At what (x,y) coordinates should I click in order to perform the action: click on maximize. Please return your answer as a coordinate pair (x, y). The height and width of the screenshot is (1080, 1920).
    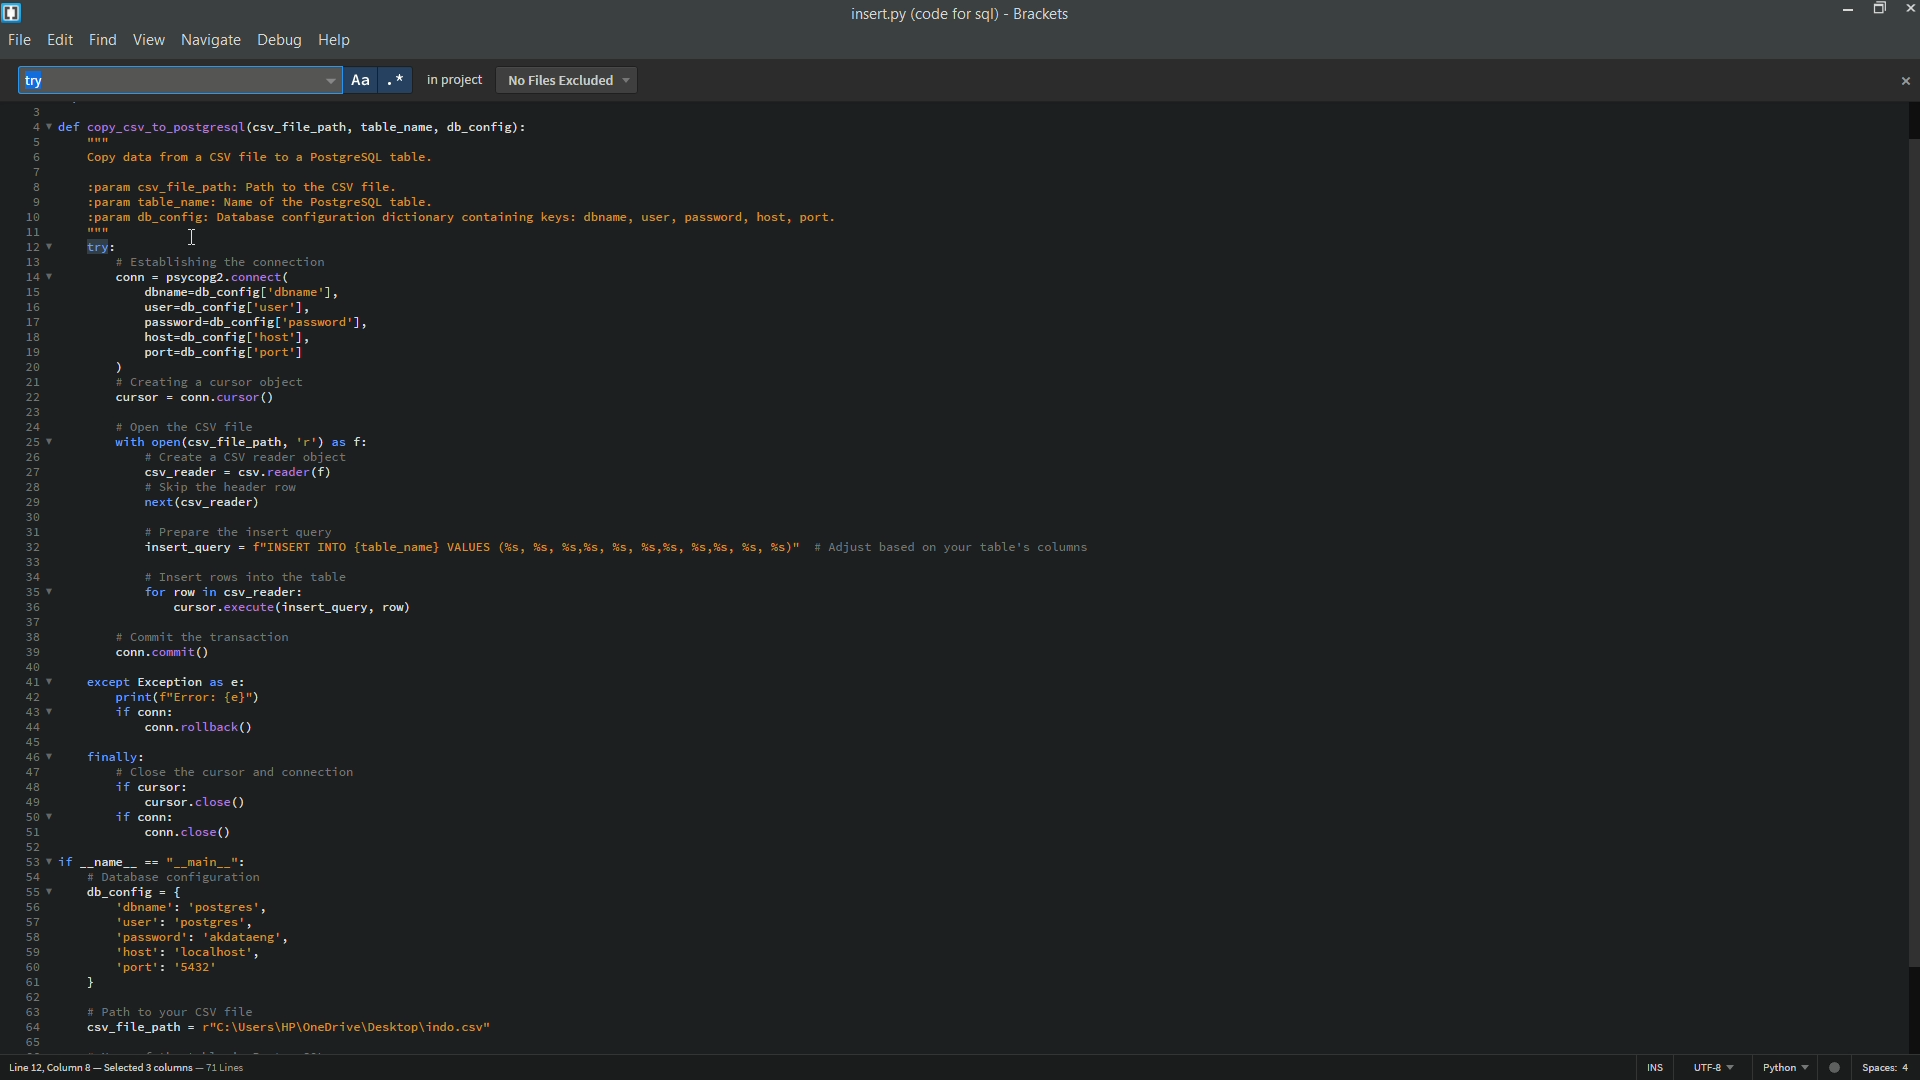
    Looking at the image, I should click on (1875, 8).